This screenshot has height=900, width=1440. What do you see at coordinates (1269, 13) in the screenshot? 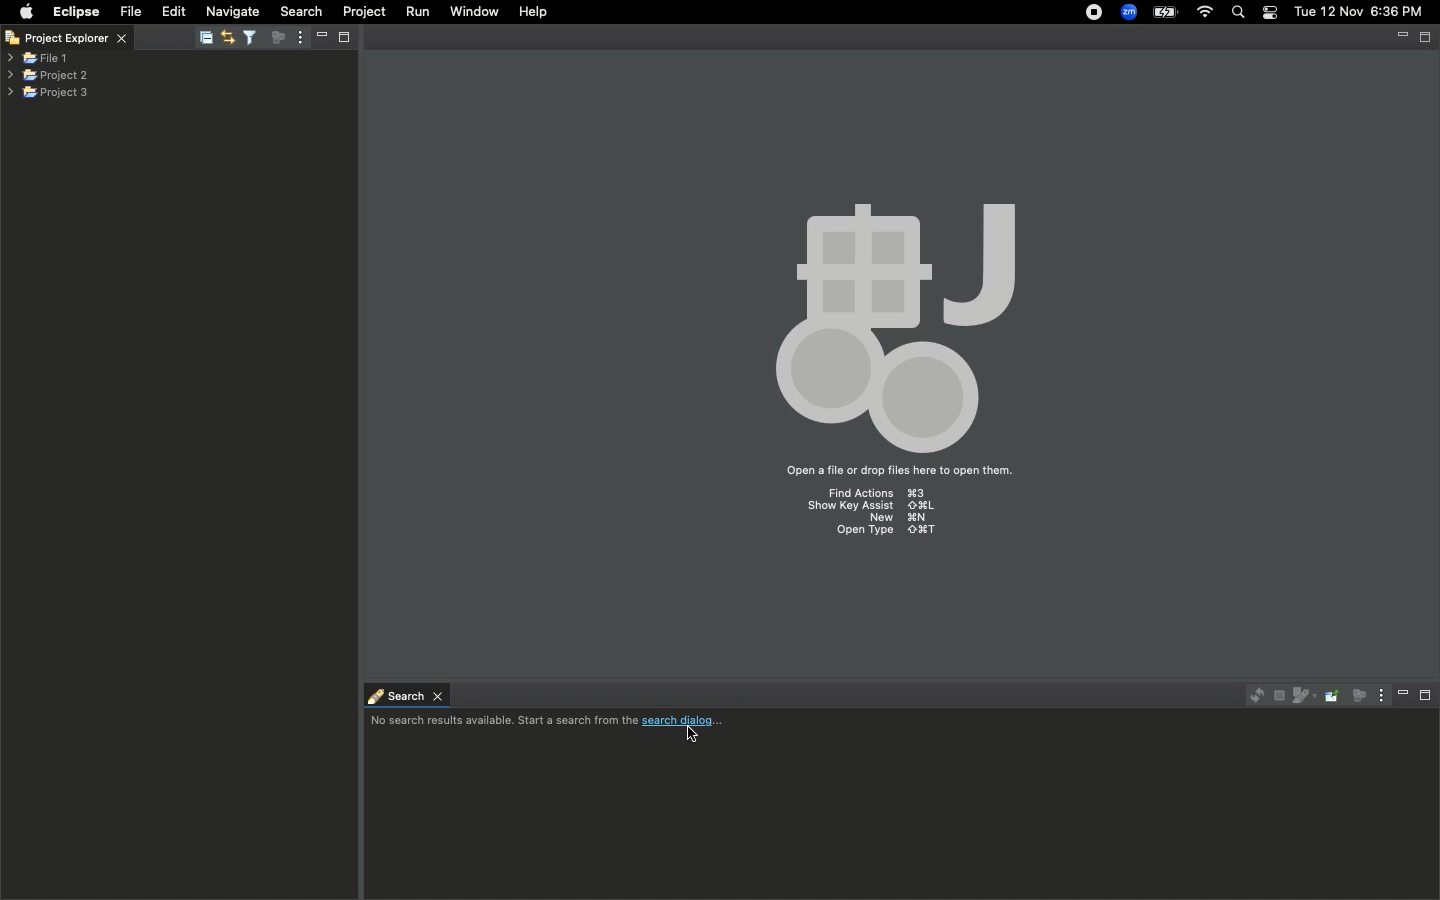
I see `Notification` at bounding box center [1269, 13].